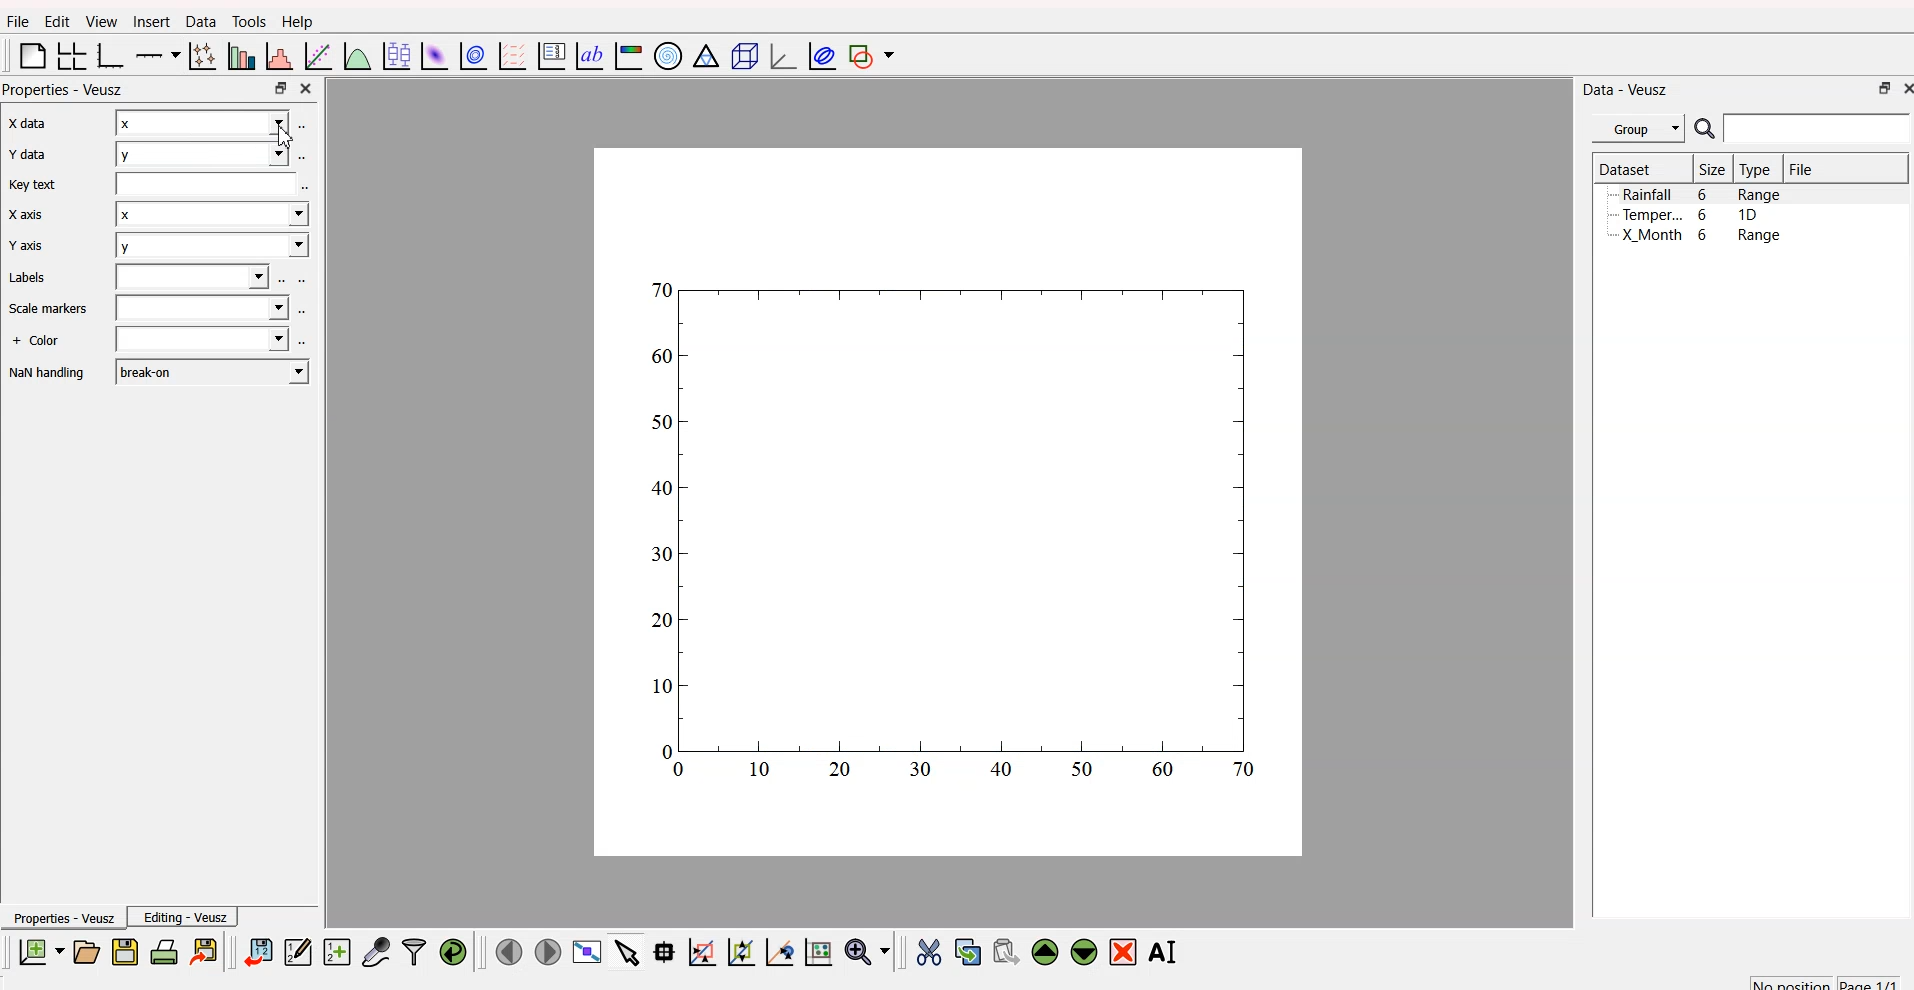 The height and width of the screenshot is (990, 1914). Describe the element at coordinates (1081, 953) in the screenshot. I see `move down the widget ` at that location.